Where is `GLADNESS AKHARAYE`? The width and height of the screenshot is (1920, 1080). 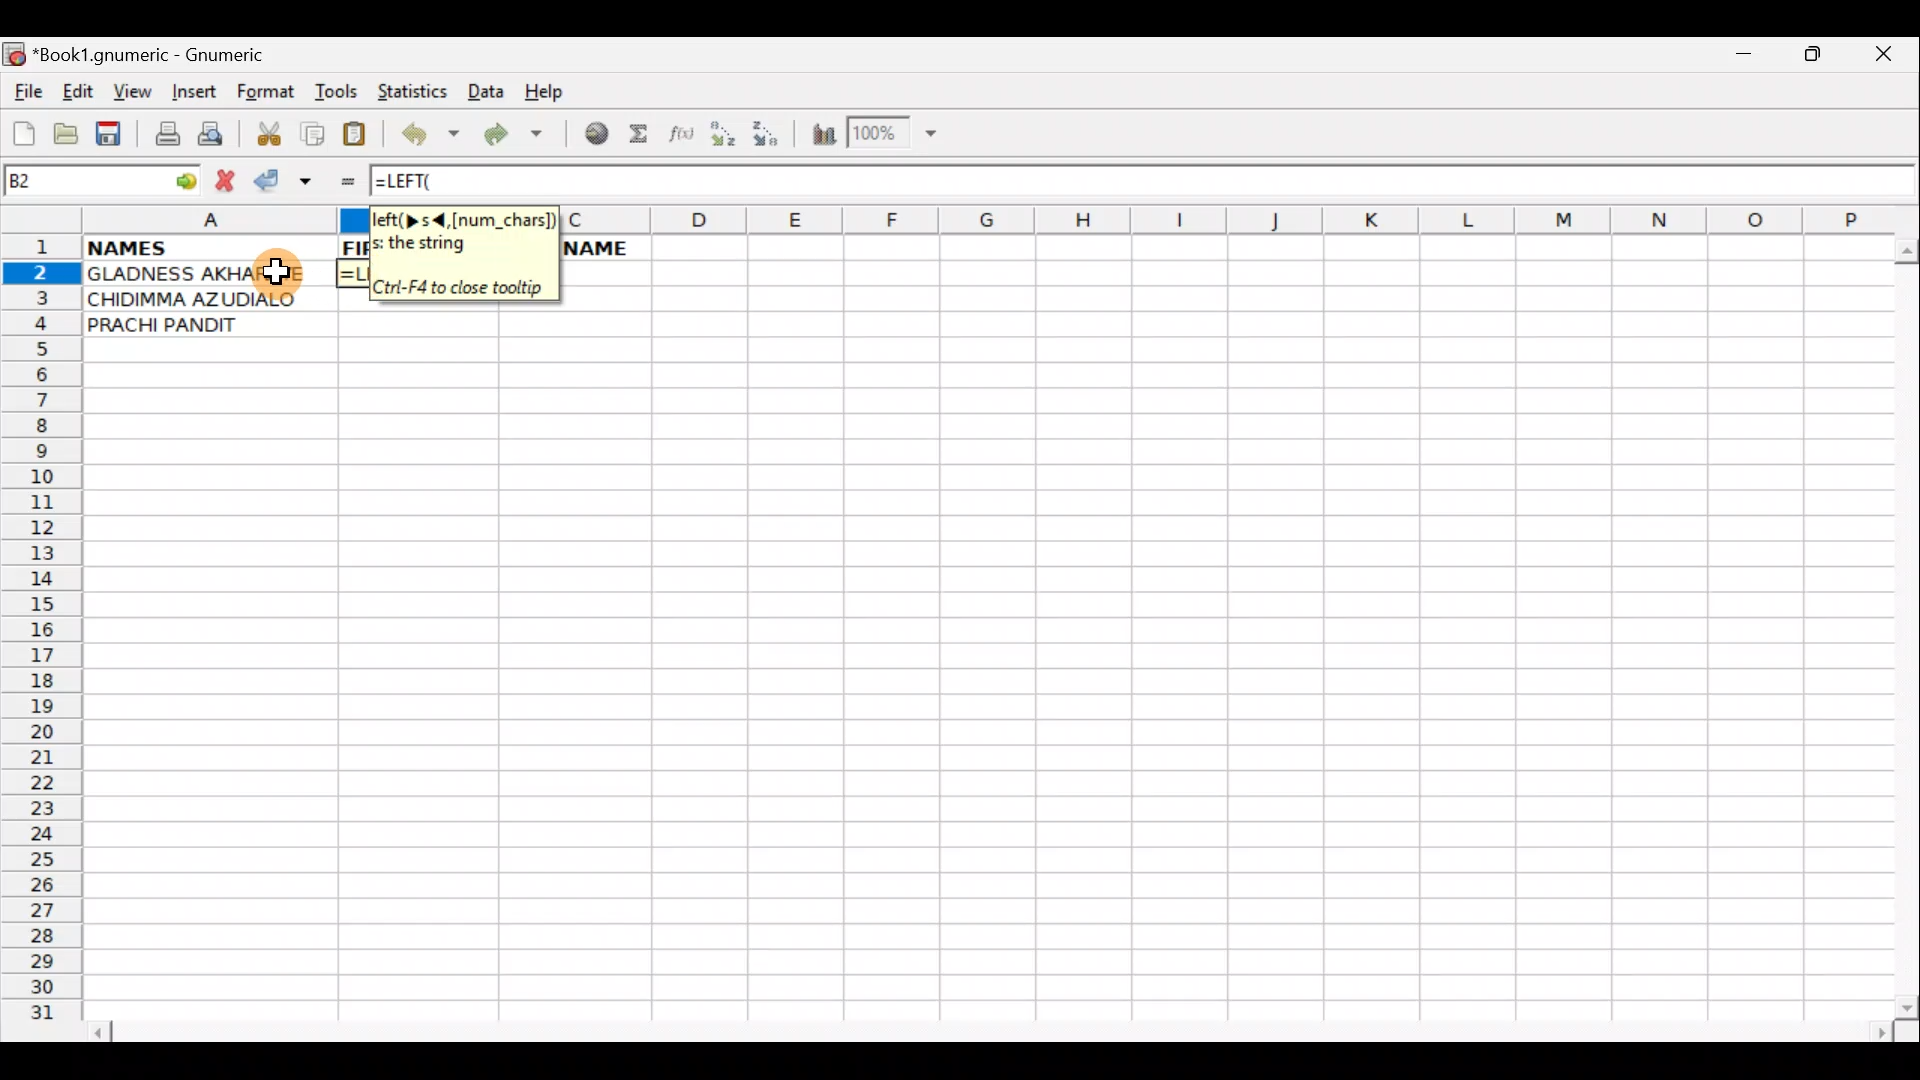
GLADNESS AKHARAYE is located at coordinates (206, 273).